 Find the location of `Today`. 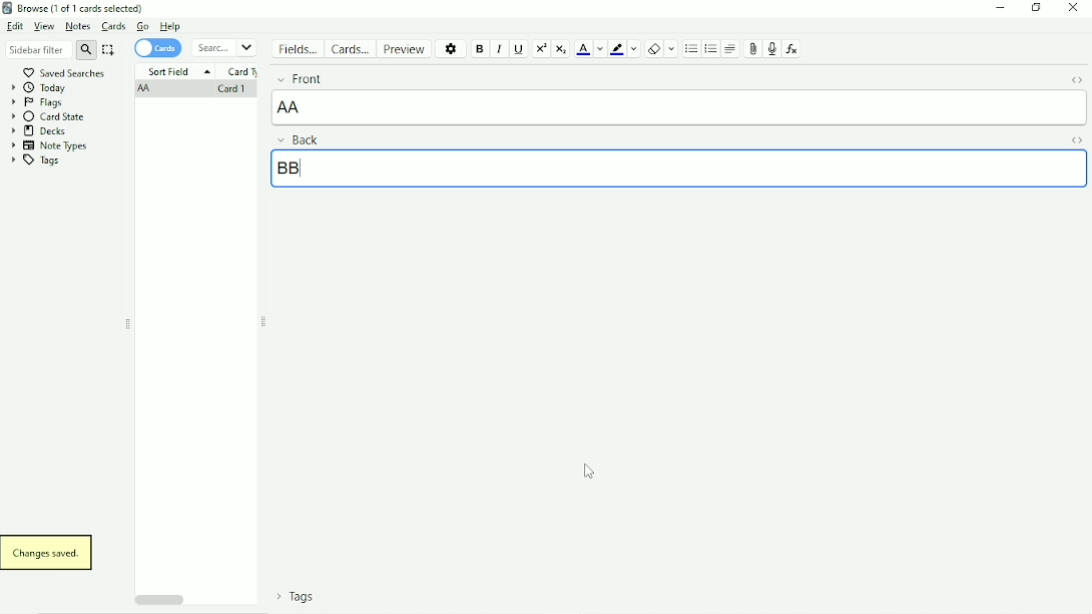

Today is located at coordinates (40, 88).